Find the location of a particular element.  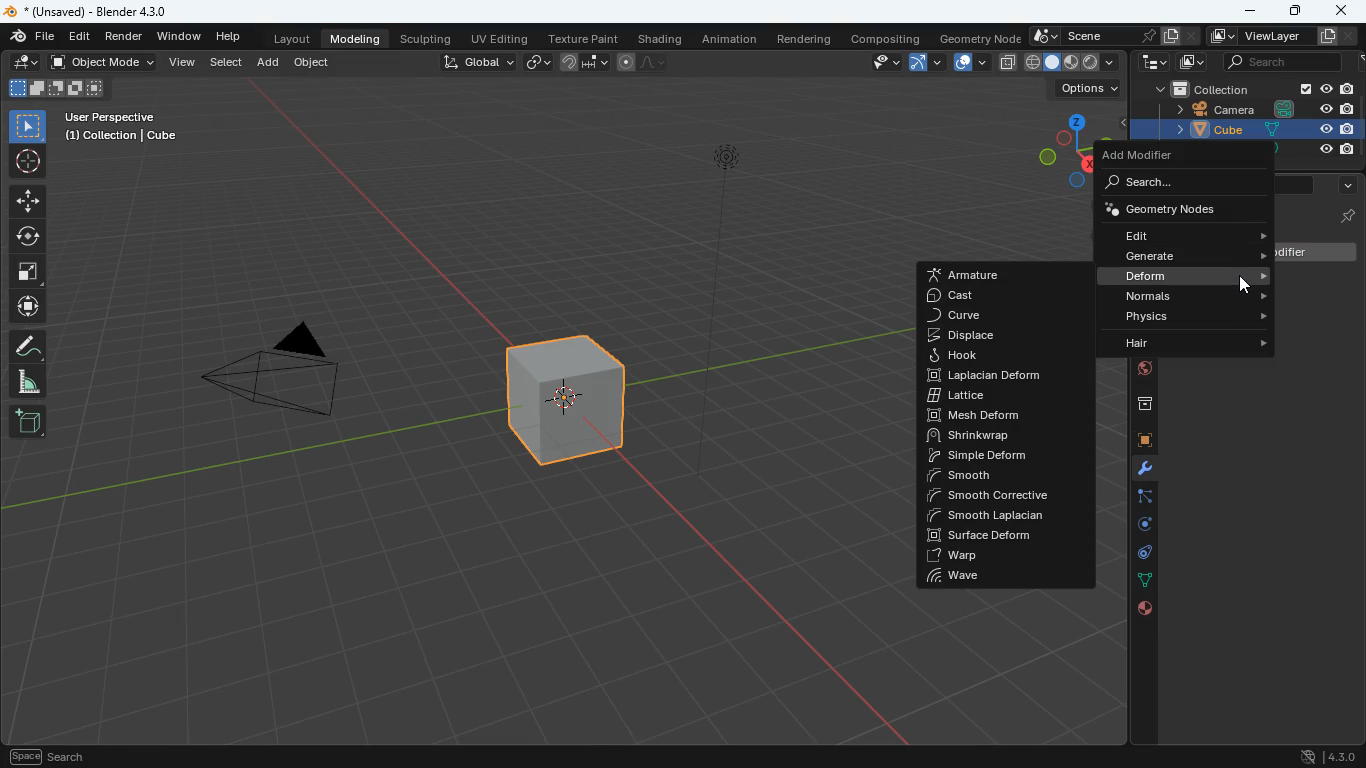

tech is located at coordinates (1155, 63).